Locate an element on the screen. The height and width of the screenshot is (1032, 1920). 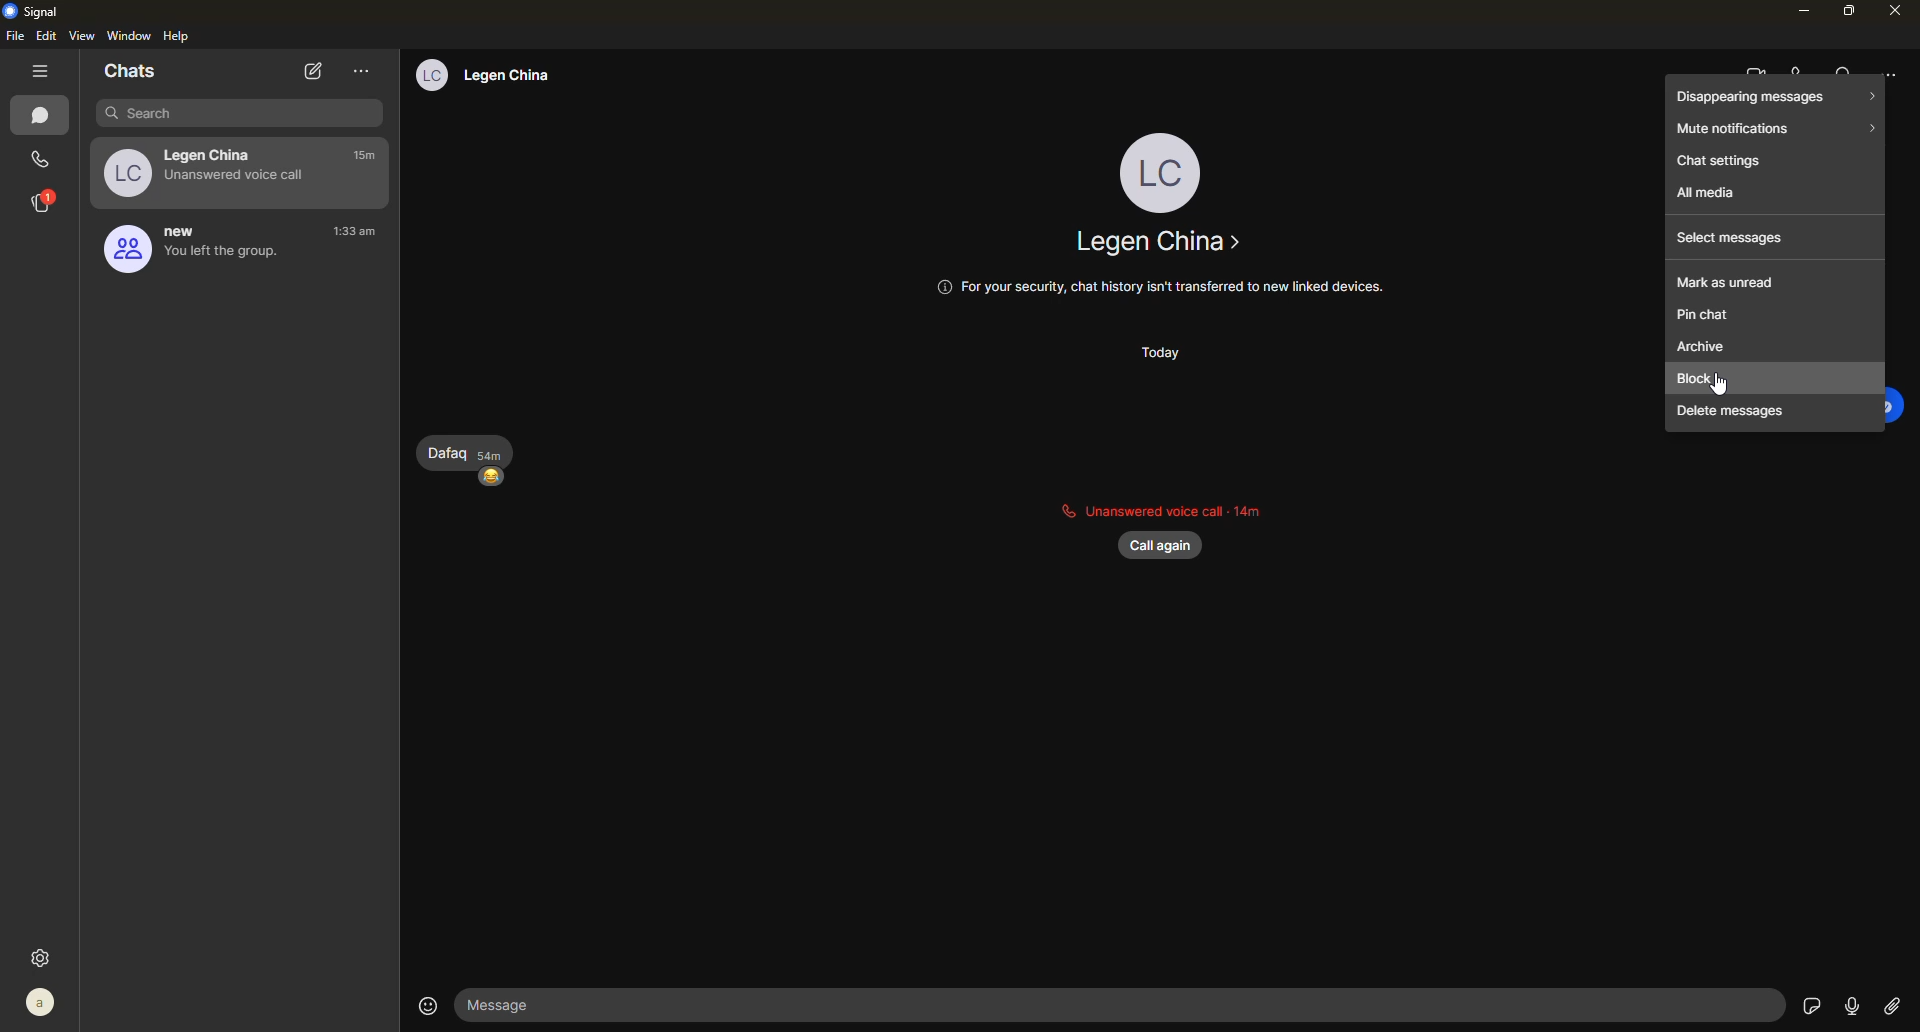
new chat is located at coordinates (311, 72).